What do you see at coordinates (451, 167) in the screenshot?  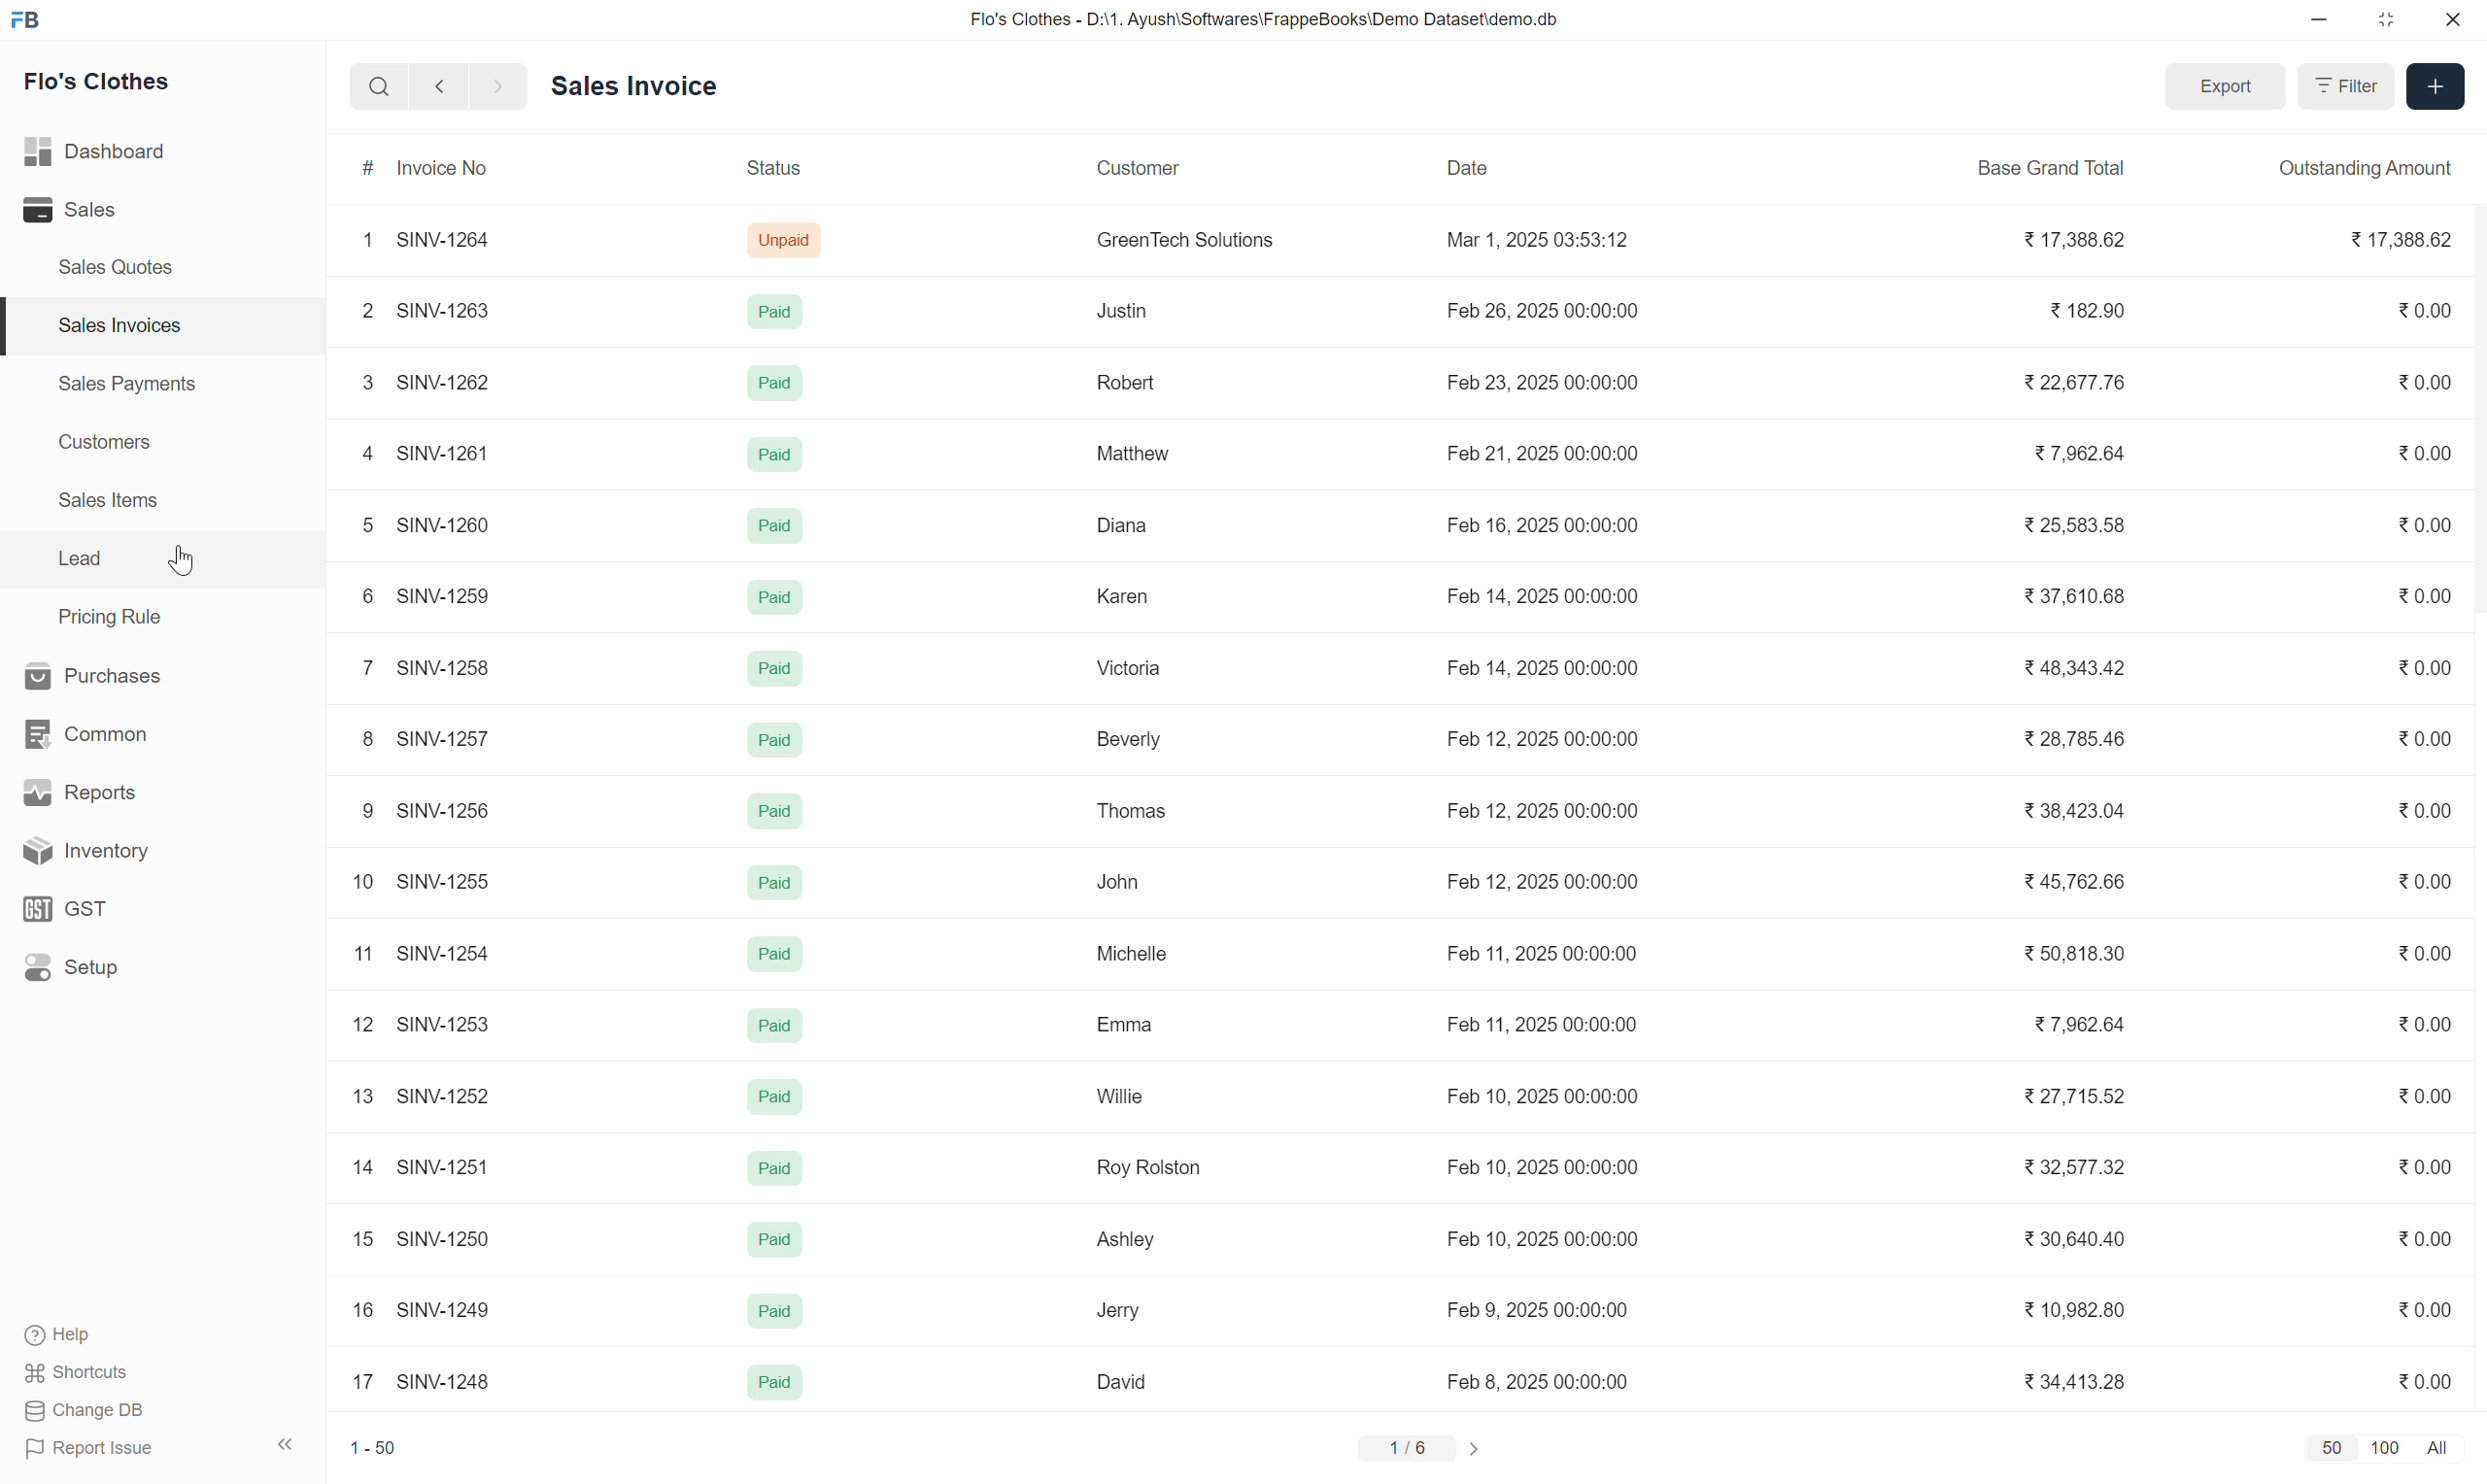 I see `Invoice No` at bounding box center [451, 167].